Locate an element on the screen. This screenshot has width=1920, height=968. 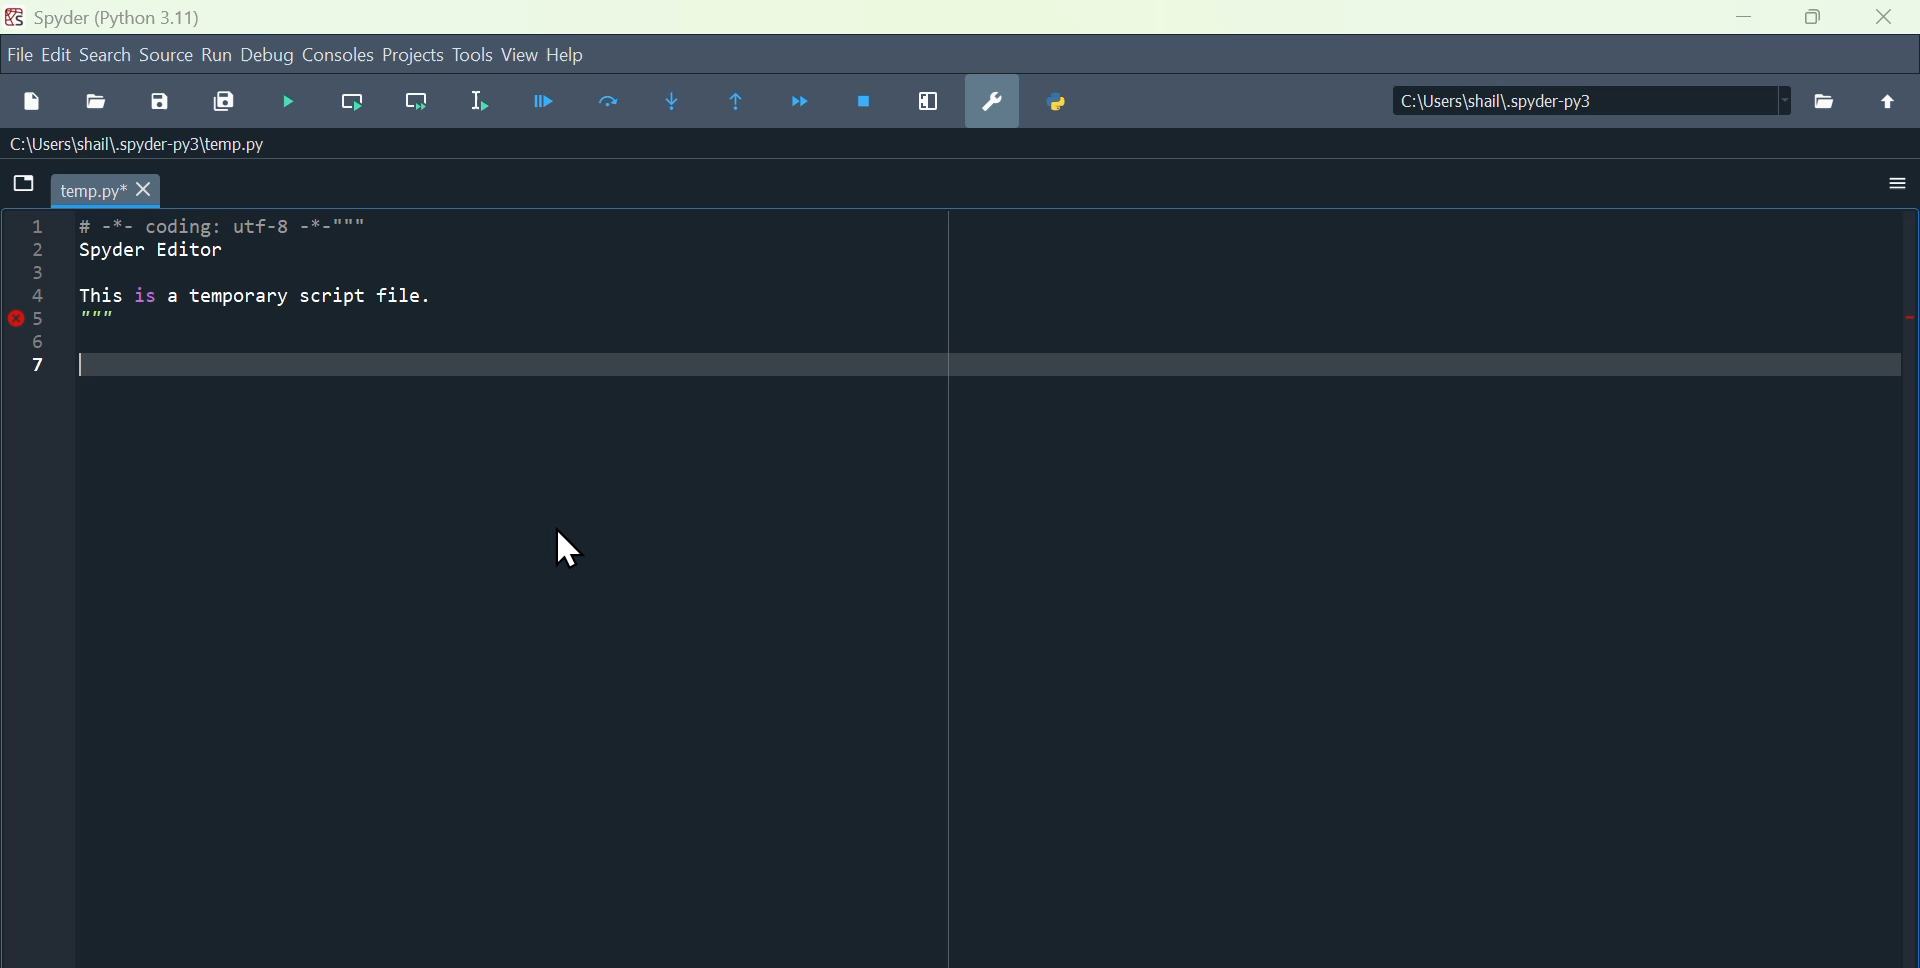
Run current cell is located at coordinates (611, 104).